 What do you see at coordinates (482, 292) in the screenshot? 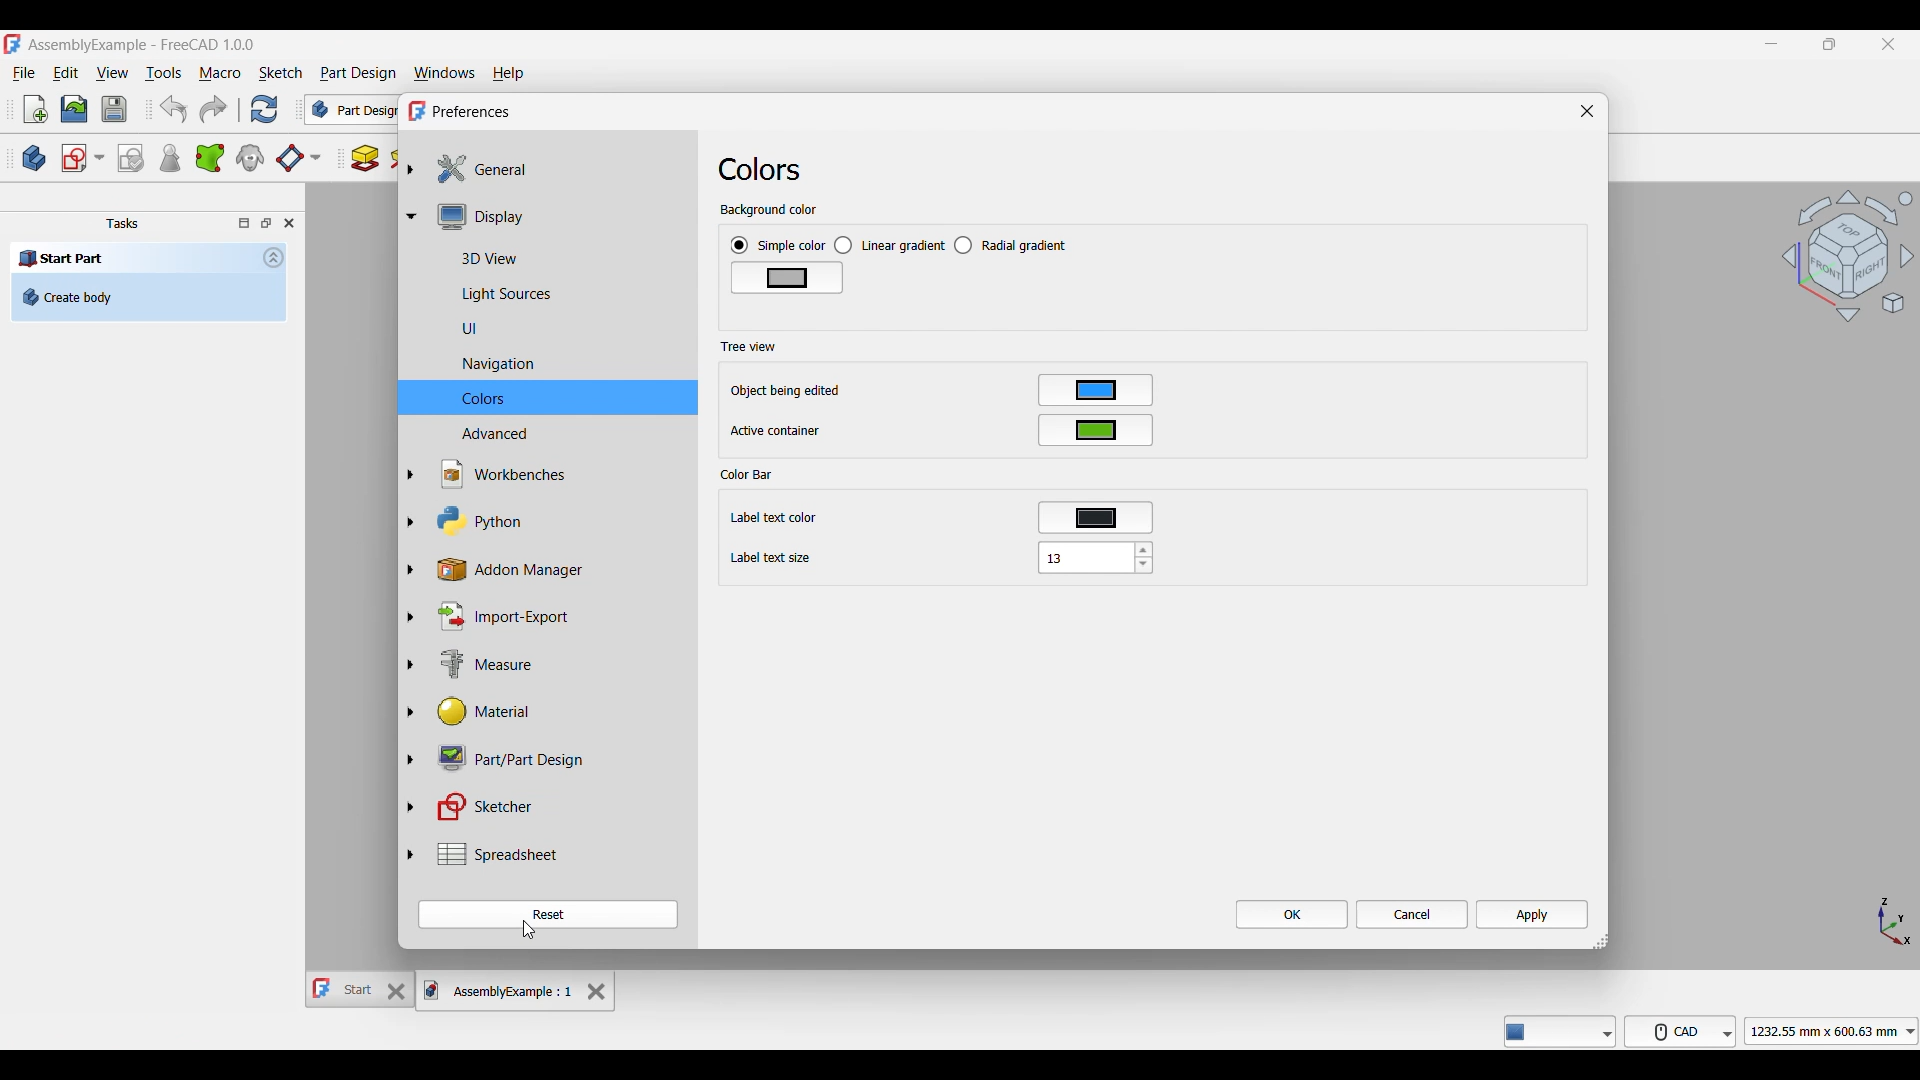
I see `Light sources` at bounding box center [482, 292].